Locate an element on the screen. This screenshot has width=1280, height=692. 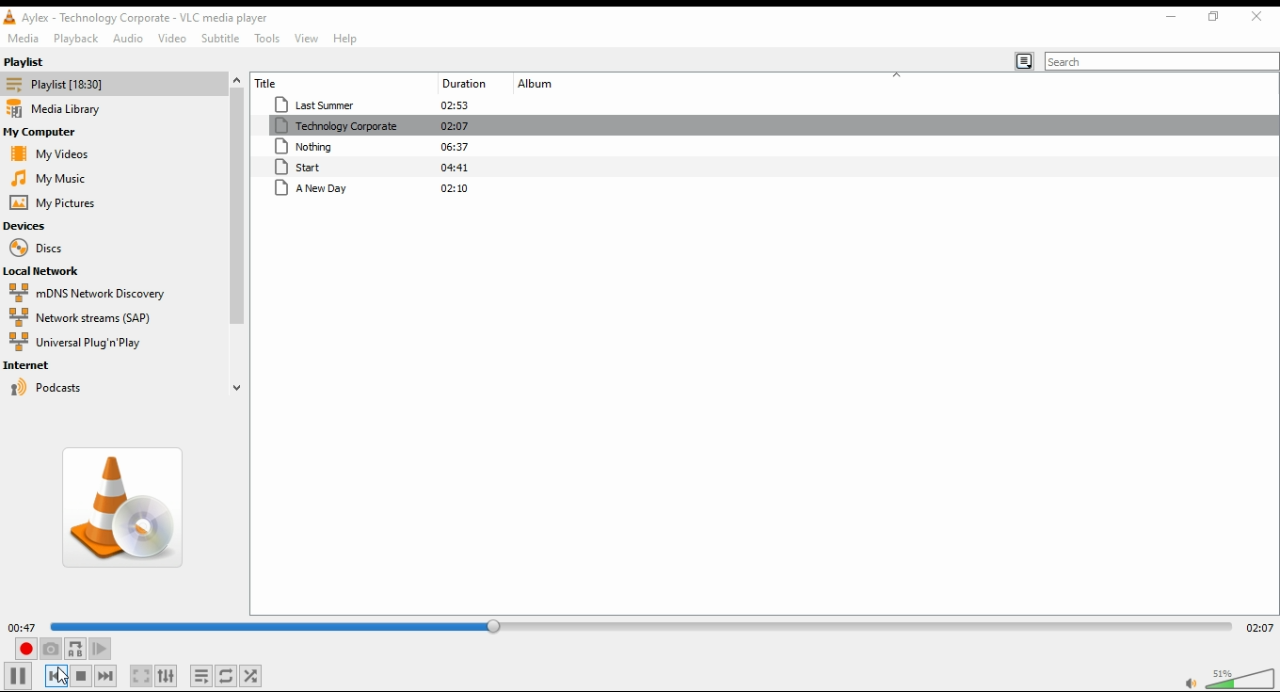
previous media in the playlist, skip backward when held. is located at coordinates (56, 675).